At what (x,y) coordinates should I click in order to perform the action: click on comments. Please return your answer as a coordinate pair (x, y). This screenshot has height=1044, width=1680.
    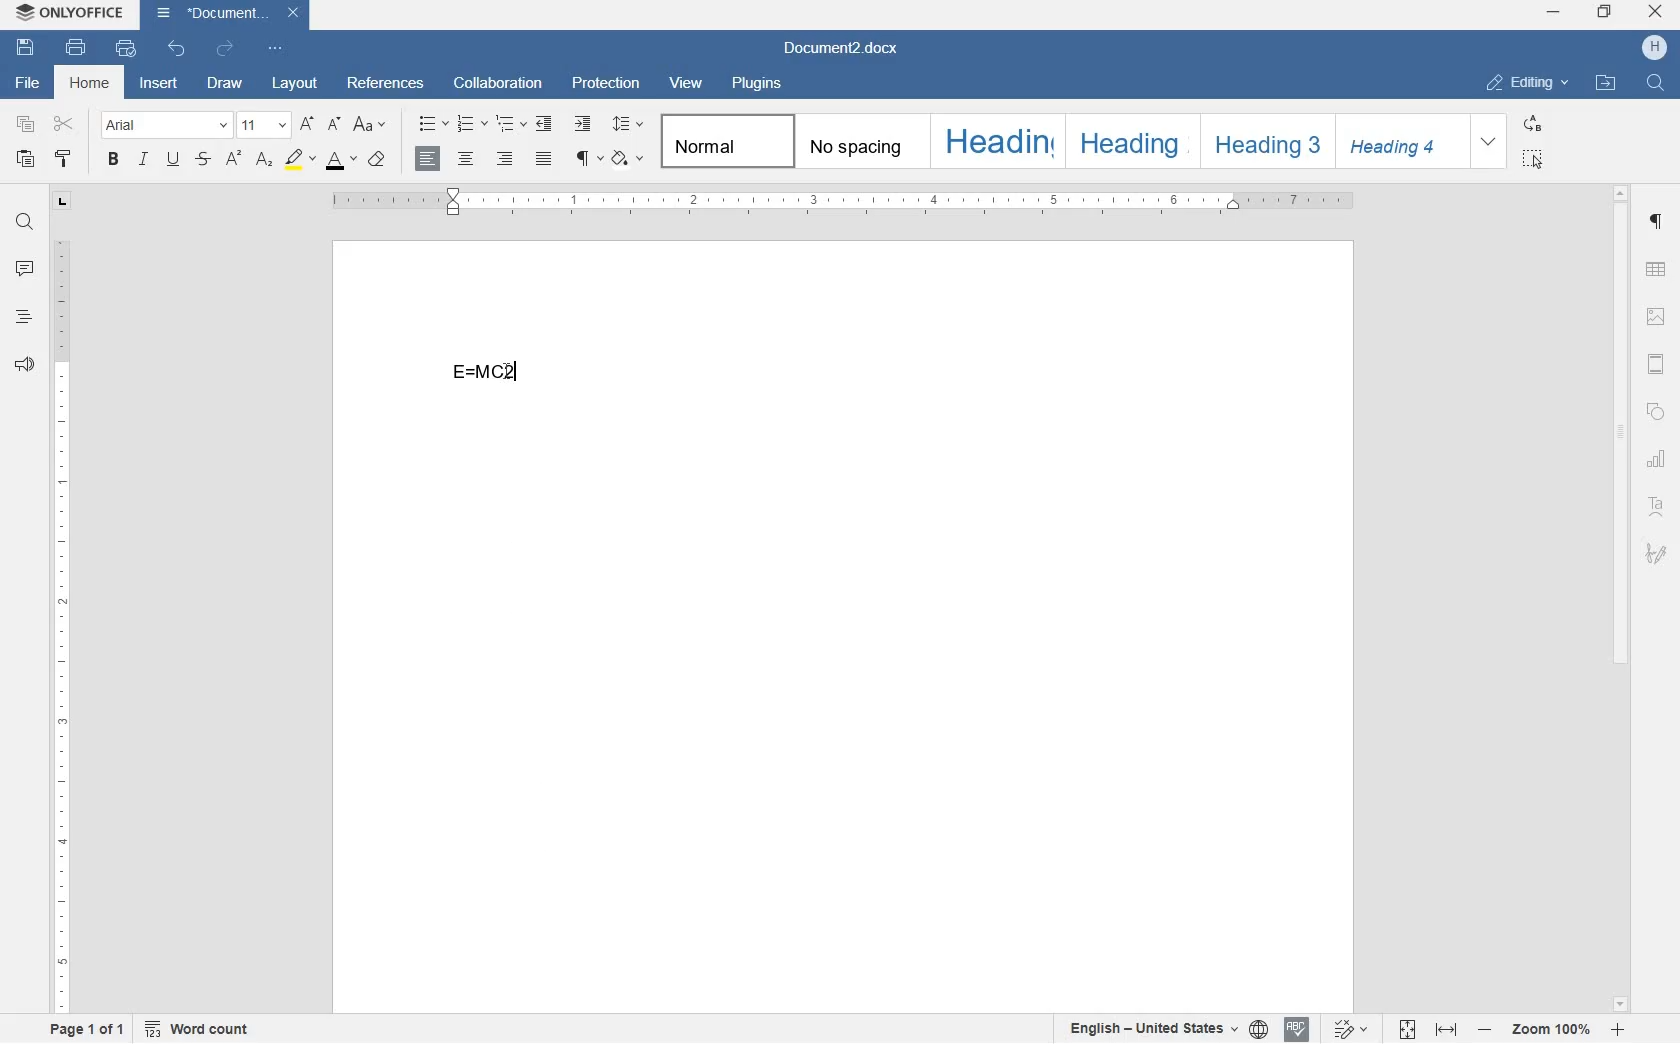
    Looking at the image, I should click on (24, 269).